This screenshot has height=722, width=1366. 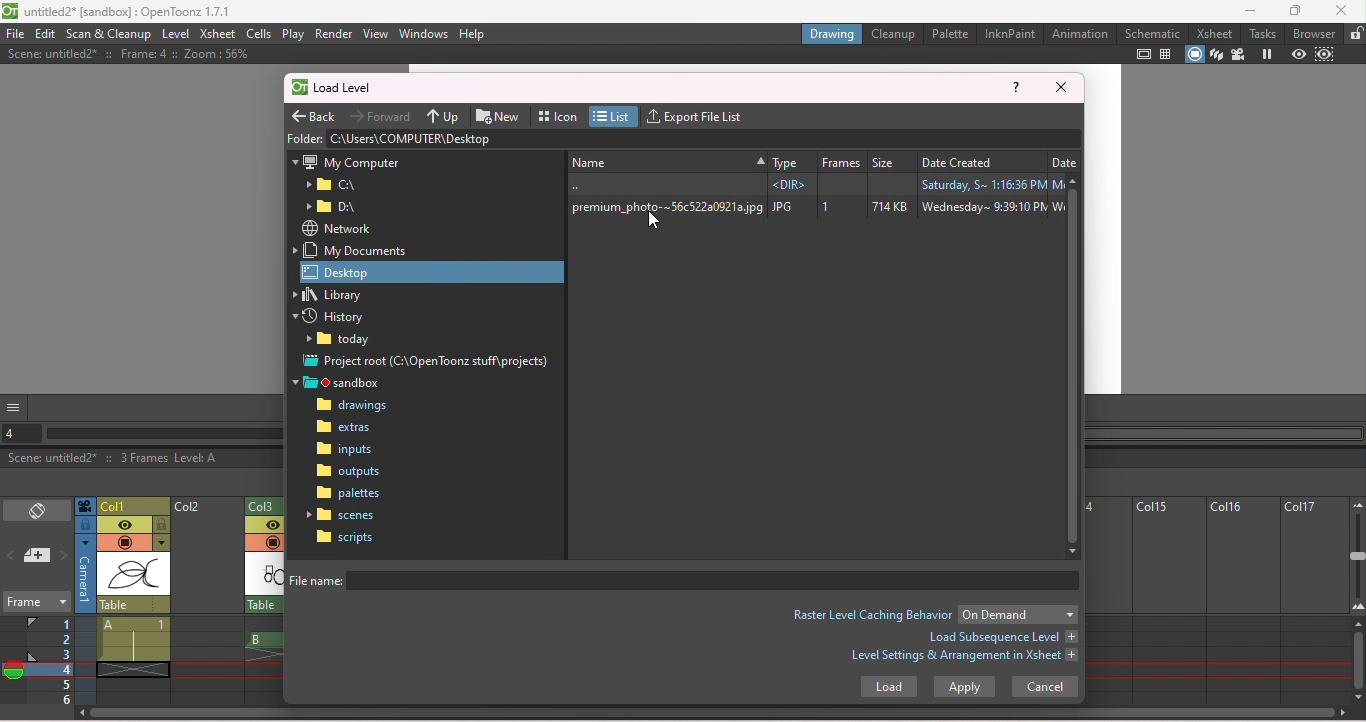 I want to click on Close, so click(x=1341, y=10).